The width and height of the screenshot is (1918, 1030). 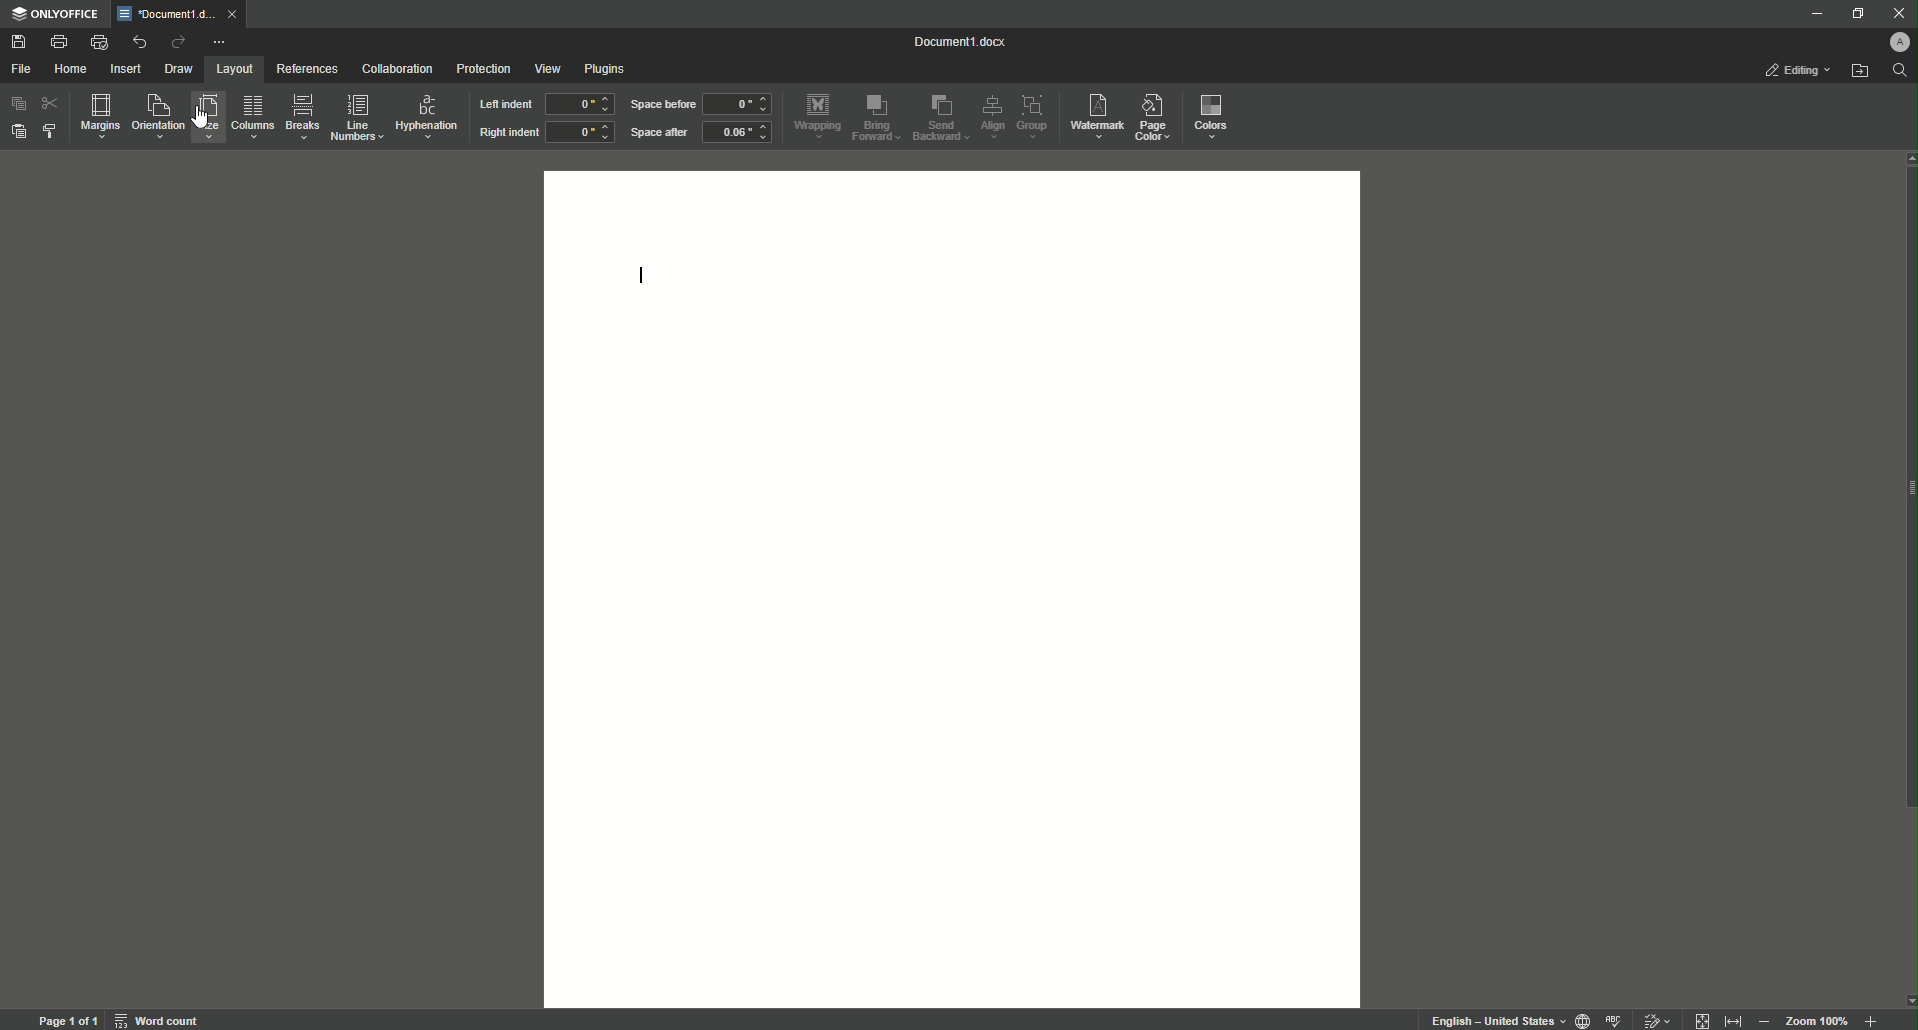 What do you see at coordinates (1905, 160) in the screenshot?
I see `Up` at bounding box center [1905, 160].